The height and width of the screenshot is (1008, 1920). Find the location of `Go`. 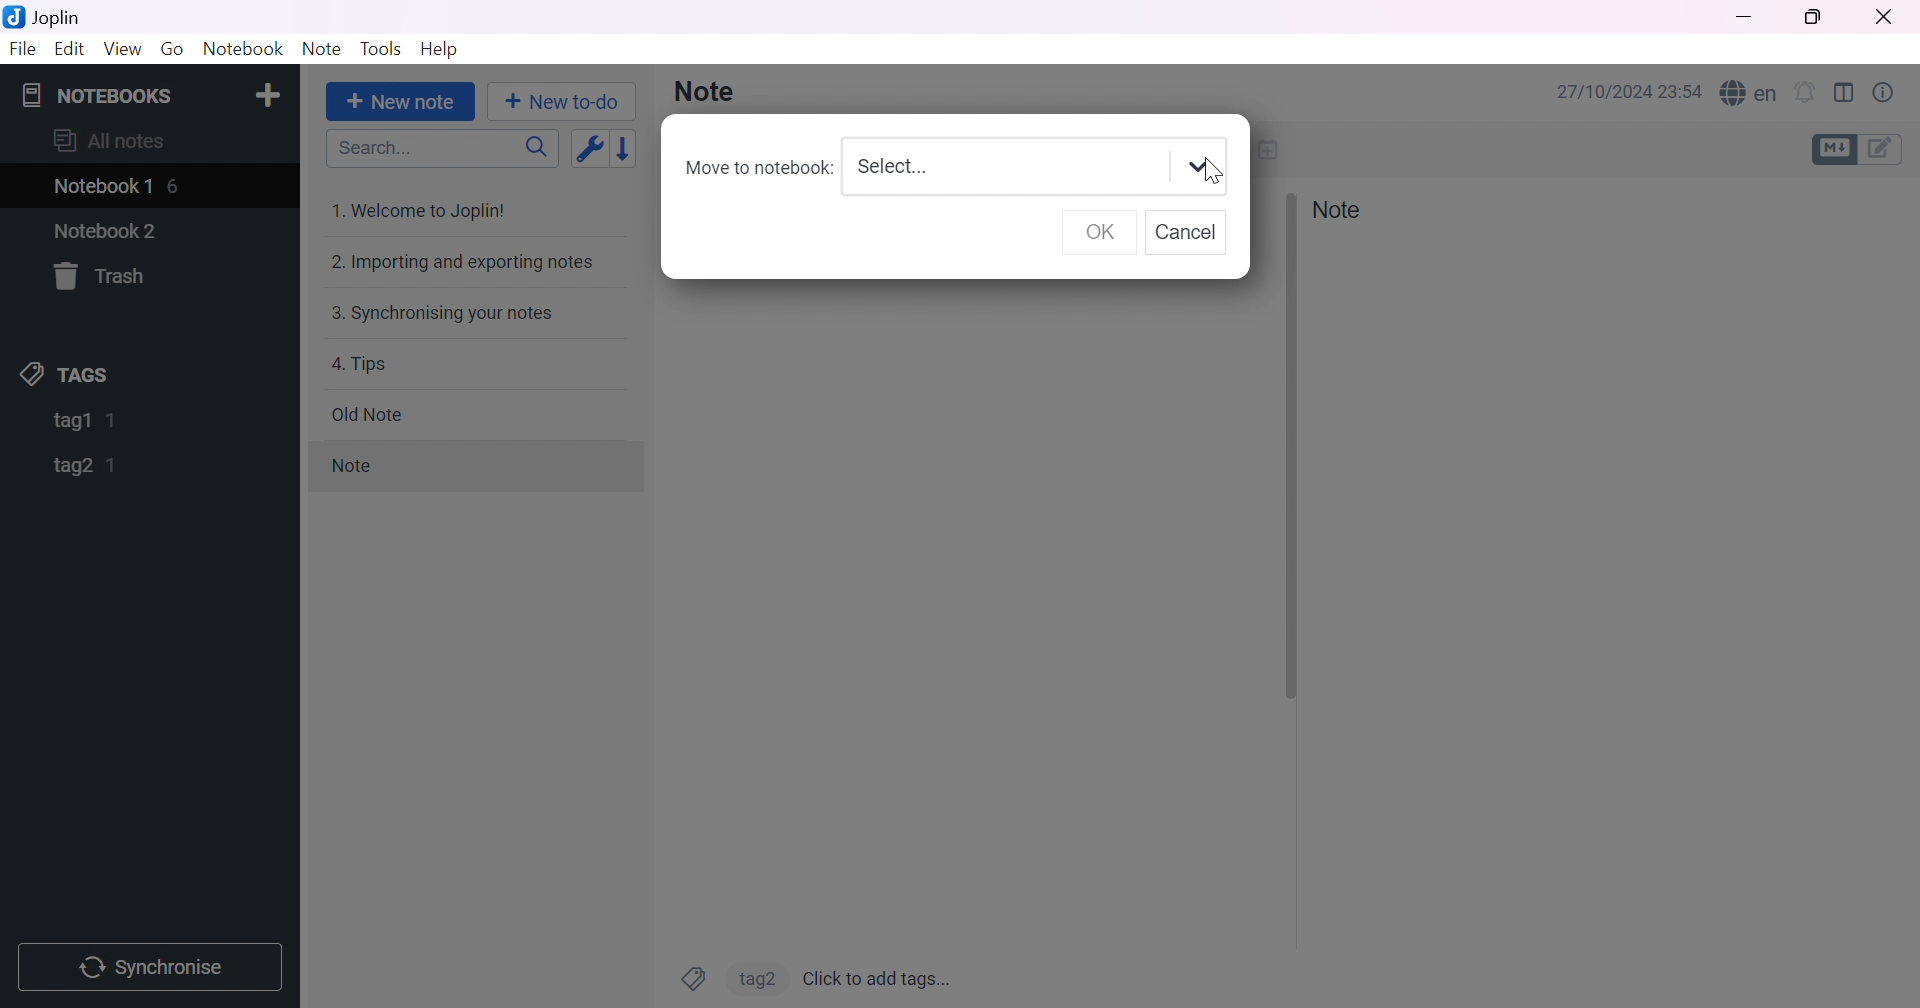

Go is located at coordinates (173, 53).